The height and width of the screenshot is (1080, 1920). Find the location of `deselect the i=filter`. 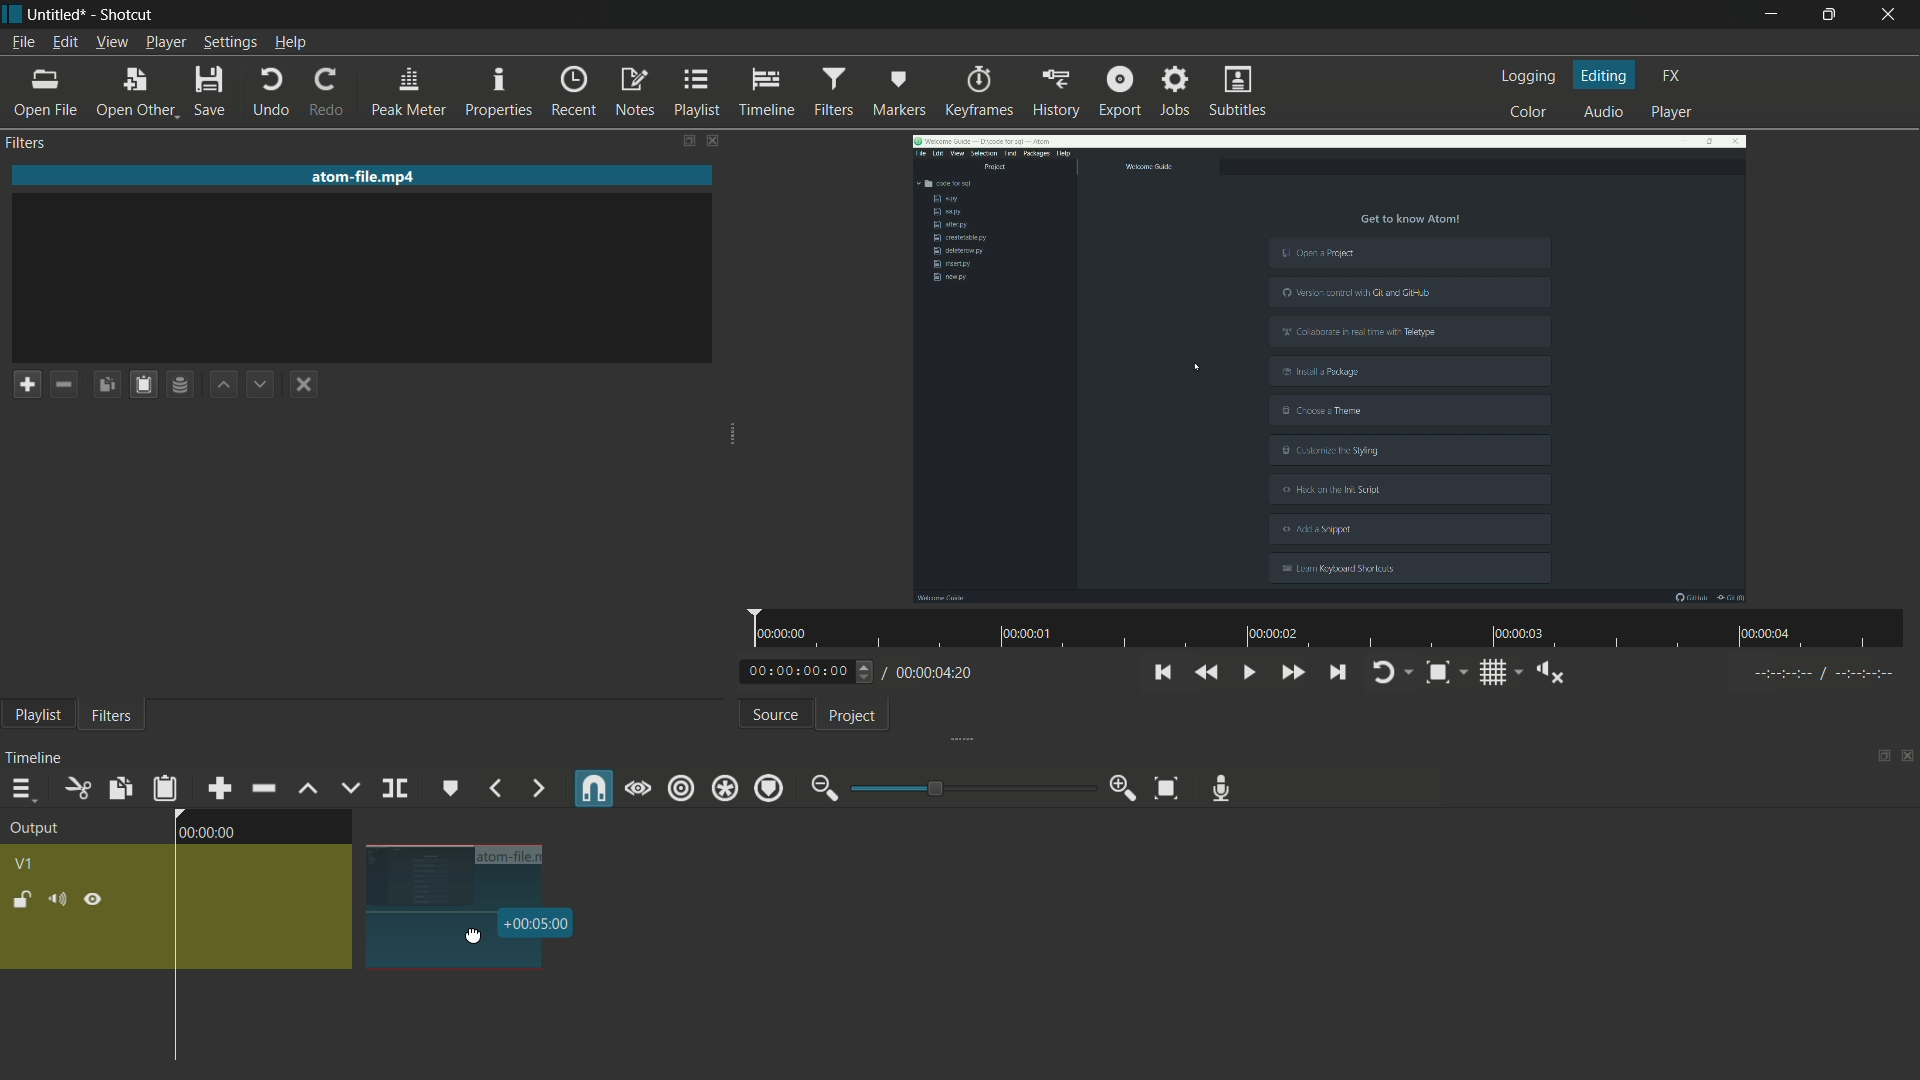

deselect the i=filter is located at coordinates (305, 384).